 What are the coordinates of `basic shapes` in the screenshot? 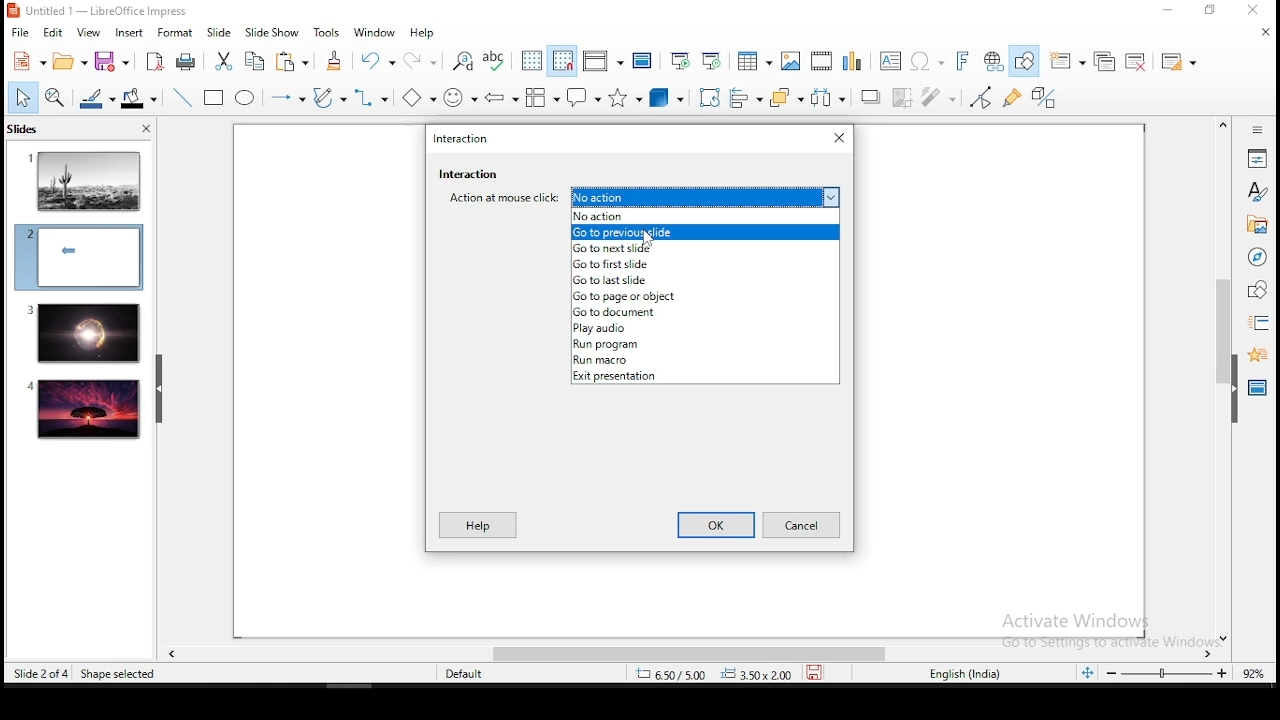 It's located at (415, 98).